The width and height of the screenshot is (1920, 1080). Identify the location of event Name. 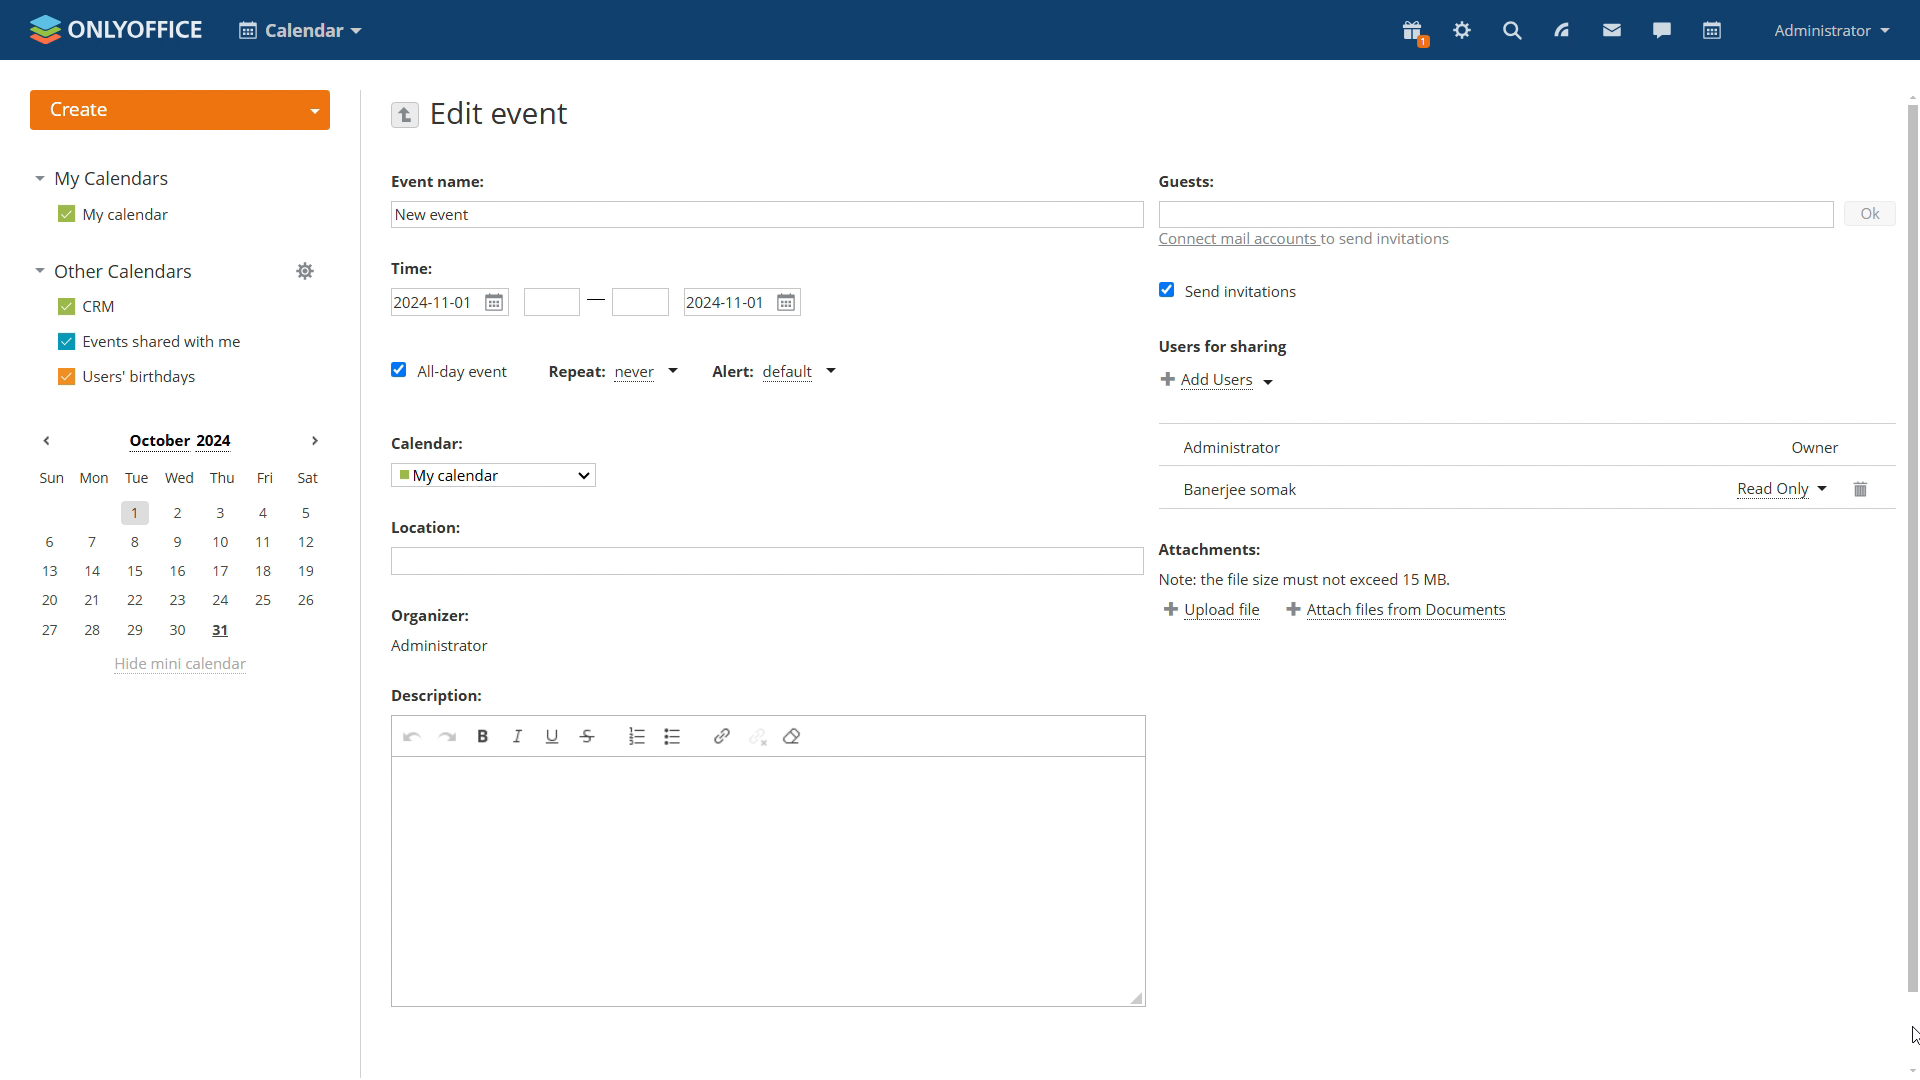
(440, 184).